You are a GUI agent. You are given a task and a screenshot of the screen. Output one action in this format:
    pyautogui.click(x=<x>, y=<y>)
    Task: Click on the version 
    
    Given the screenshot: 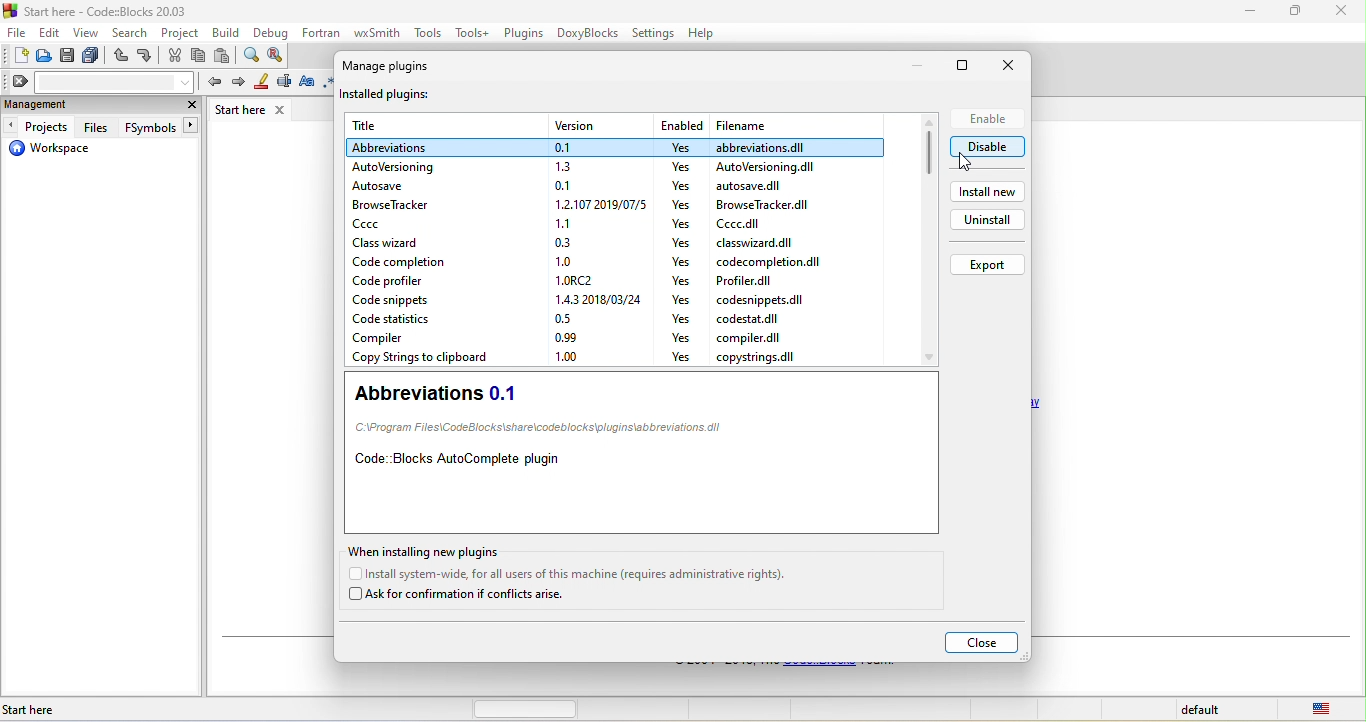 What is the action you would take?
    pyautogui.click(x=580, y=280)
    